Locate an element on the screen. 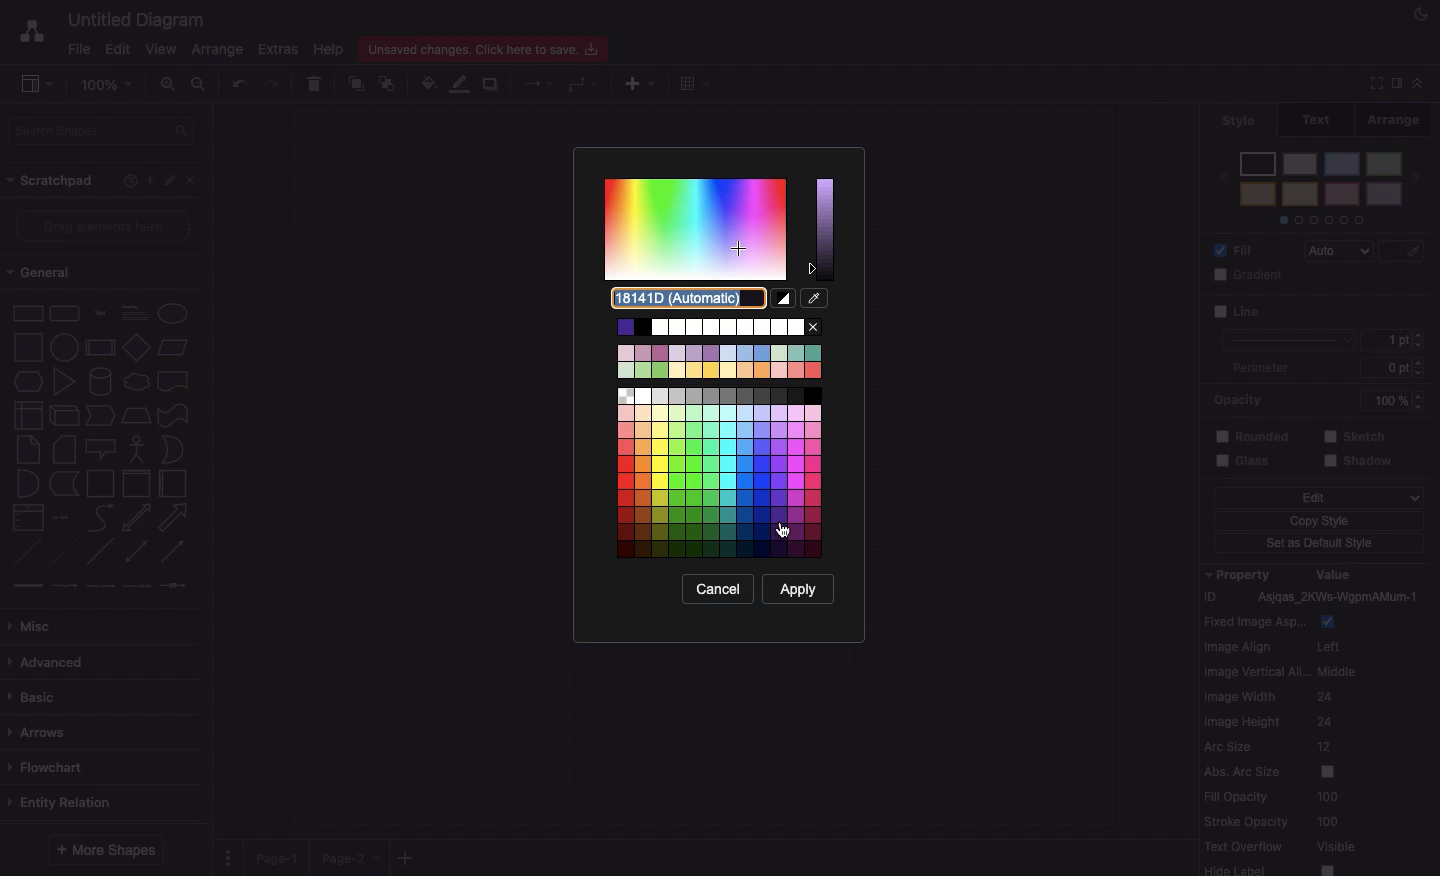 Image resolution: width=1440 pixels, height=876 pixels. View is located at coordinates (163, 48).